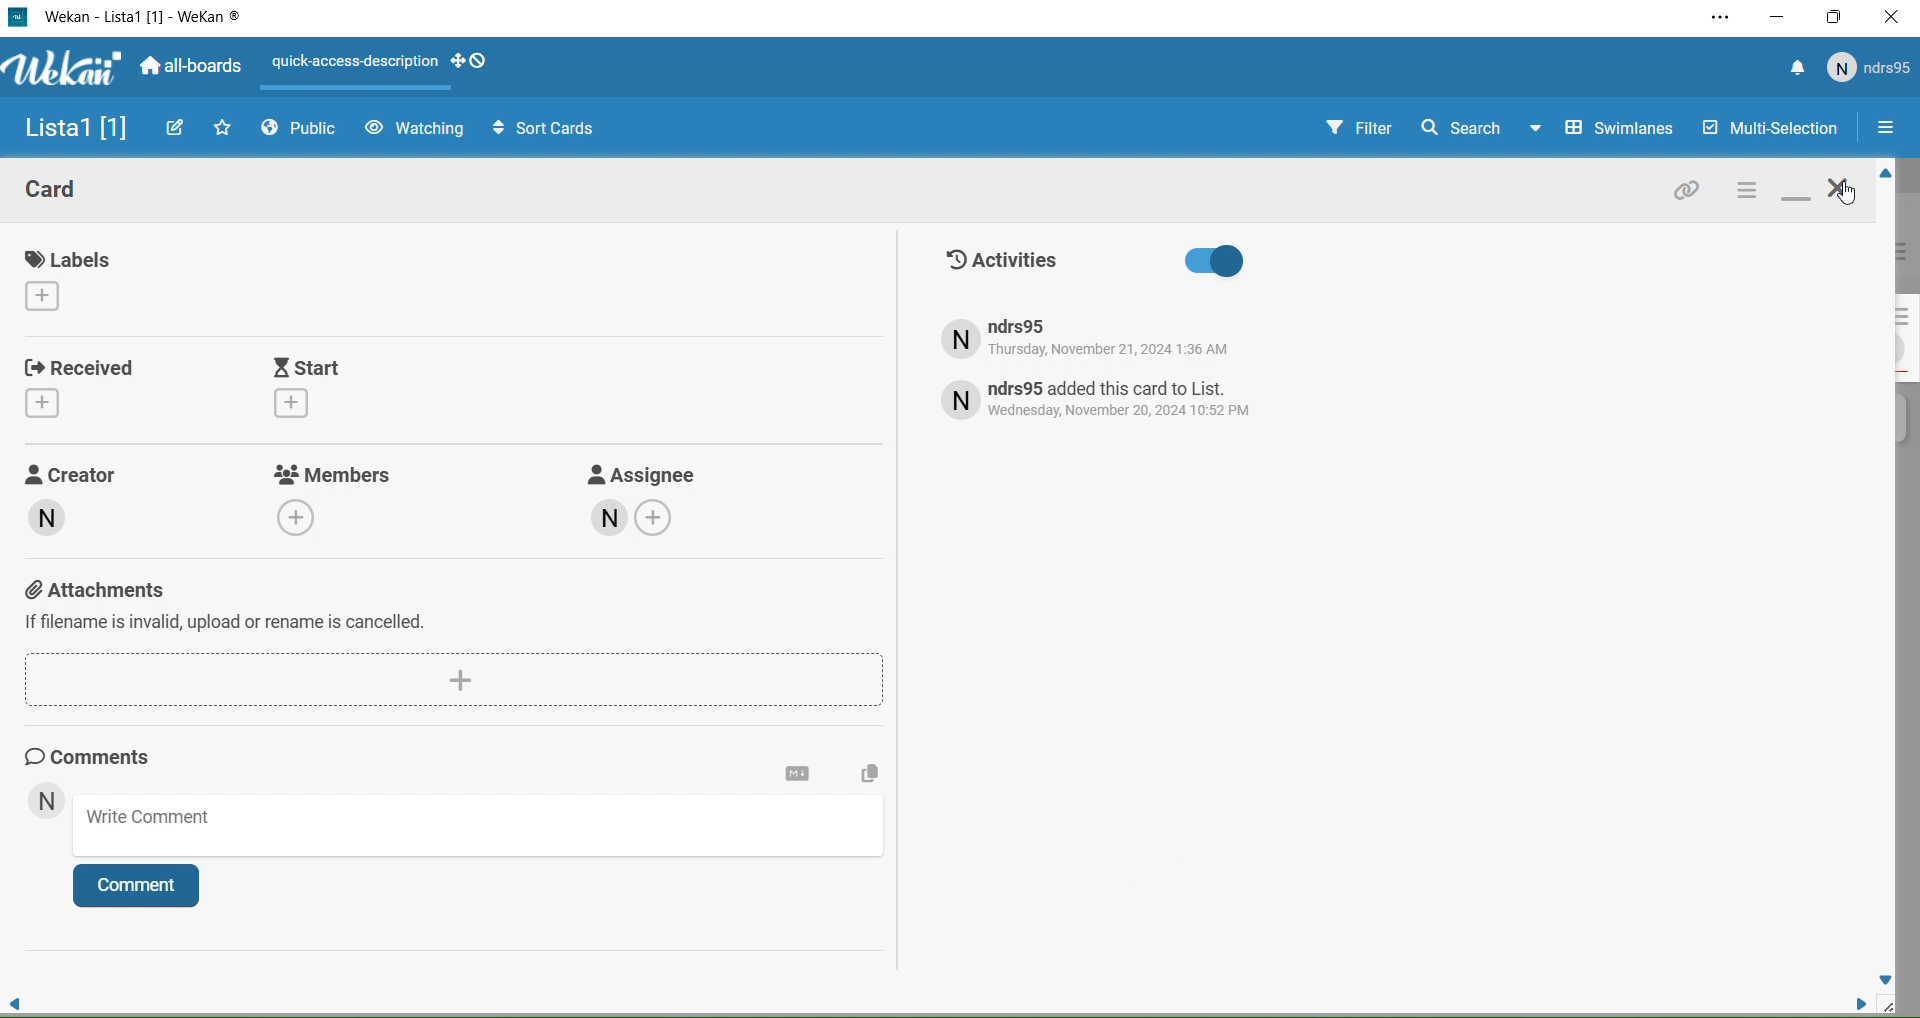  What do you see at coordinates (484, 829) in the screenshot?
I see `Write Comment` at bounding box center [484, 829].